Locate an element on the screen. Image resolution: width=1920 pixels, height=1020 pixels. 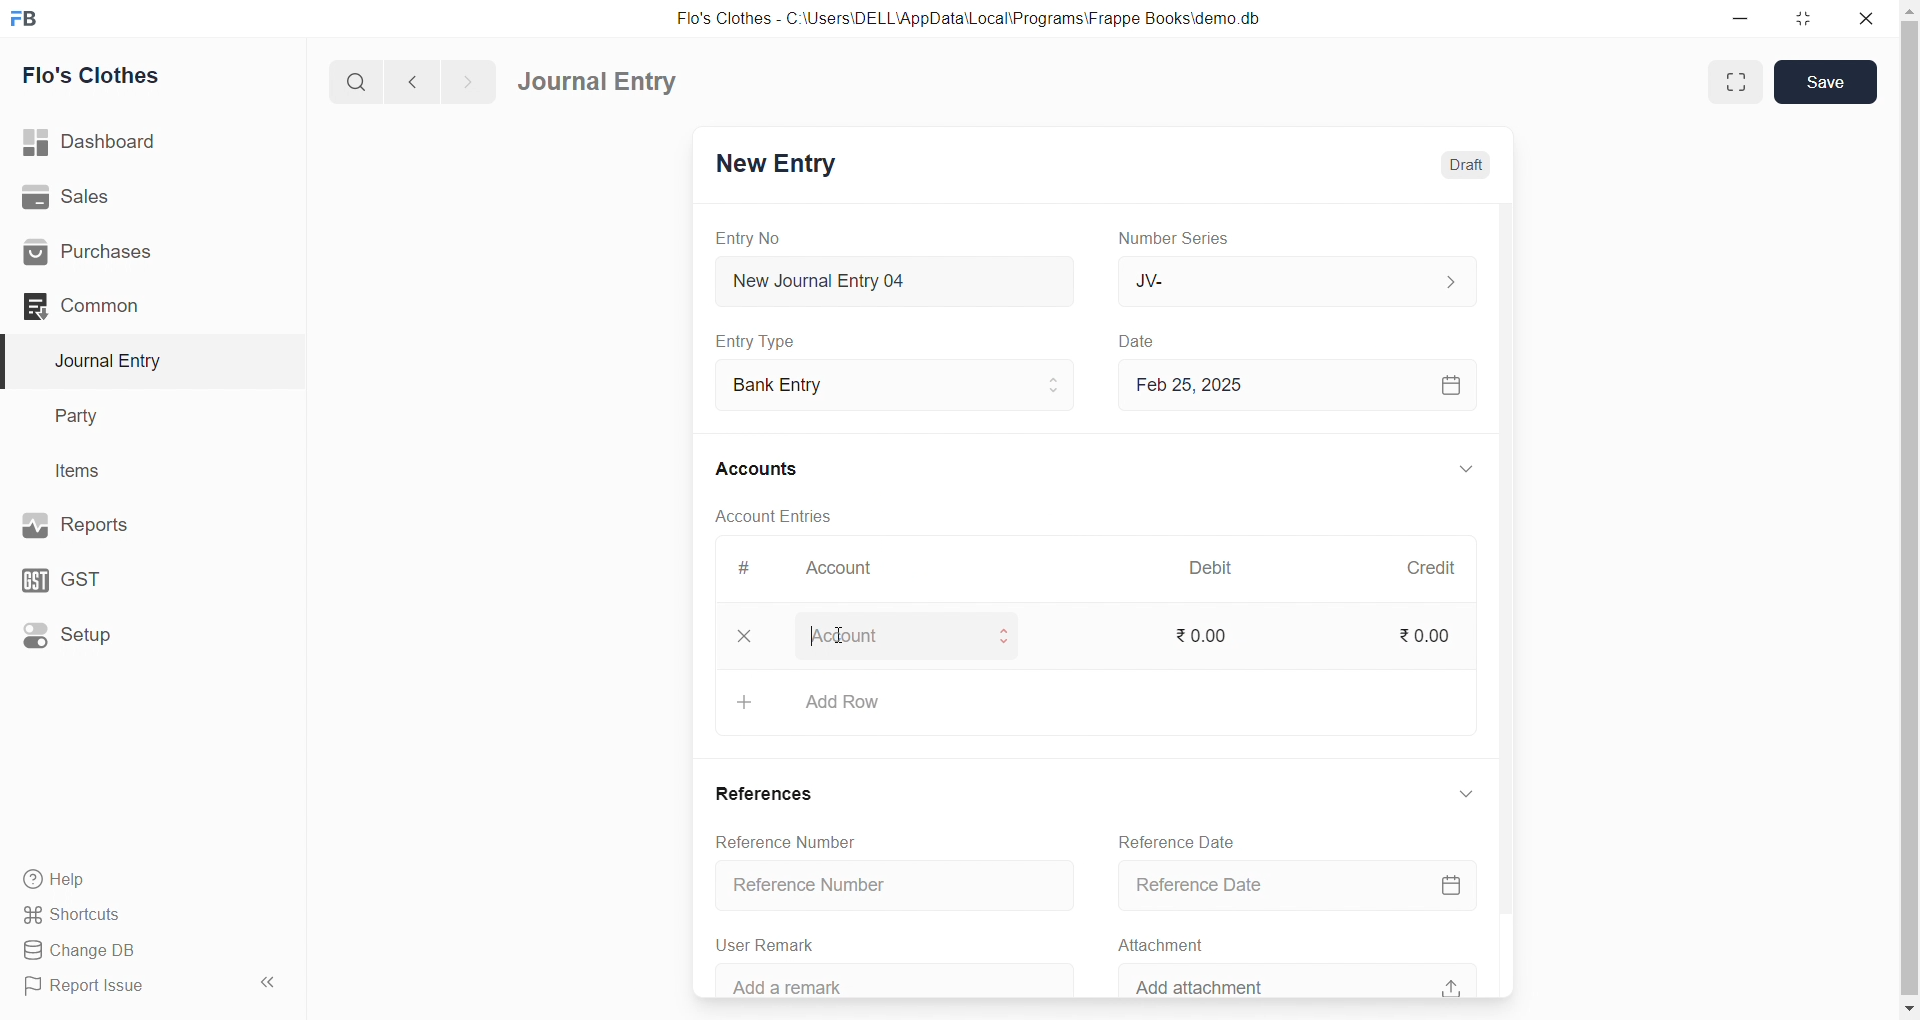
minimize is located at coordinates (1735, 17).